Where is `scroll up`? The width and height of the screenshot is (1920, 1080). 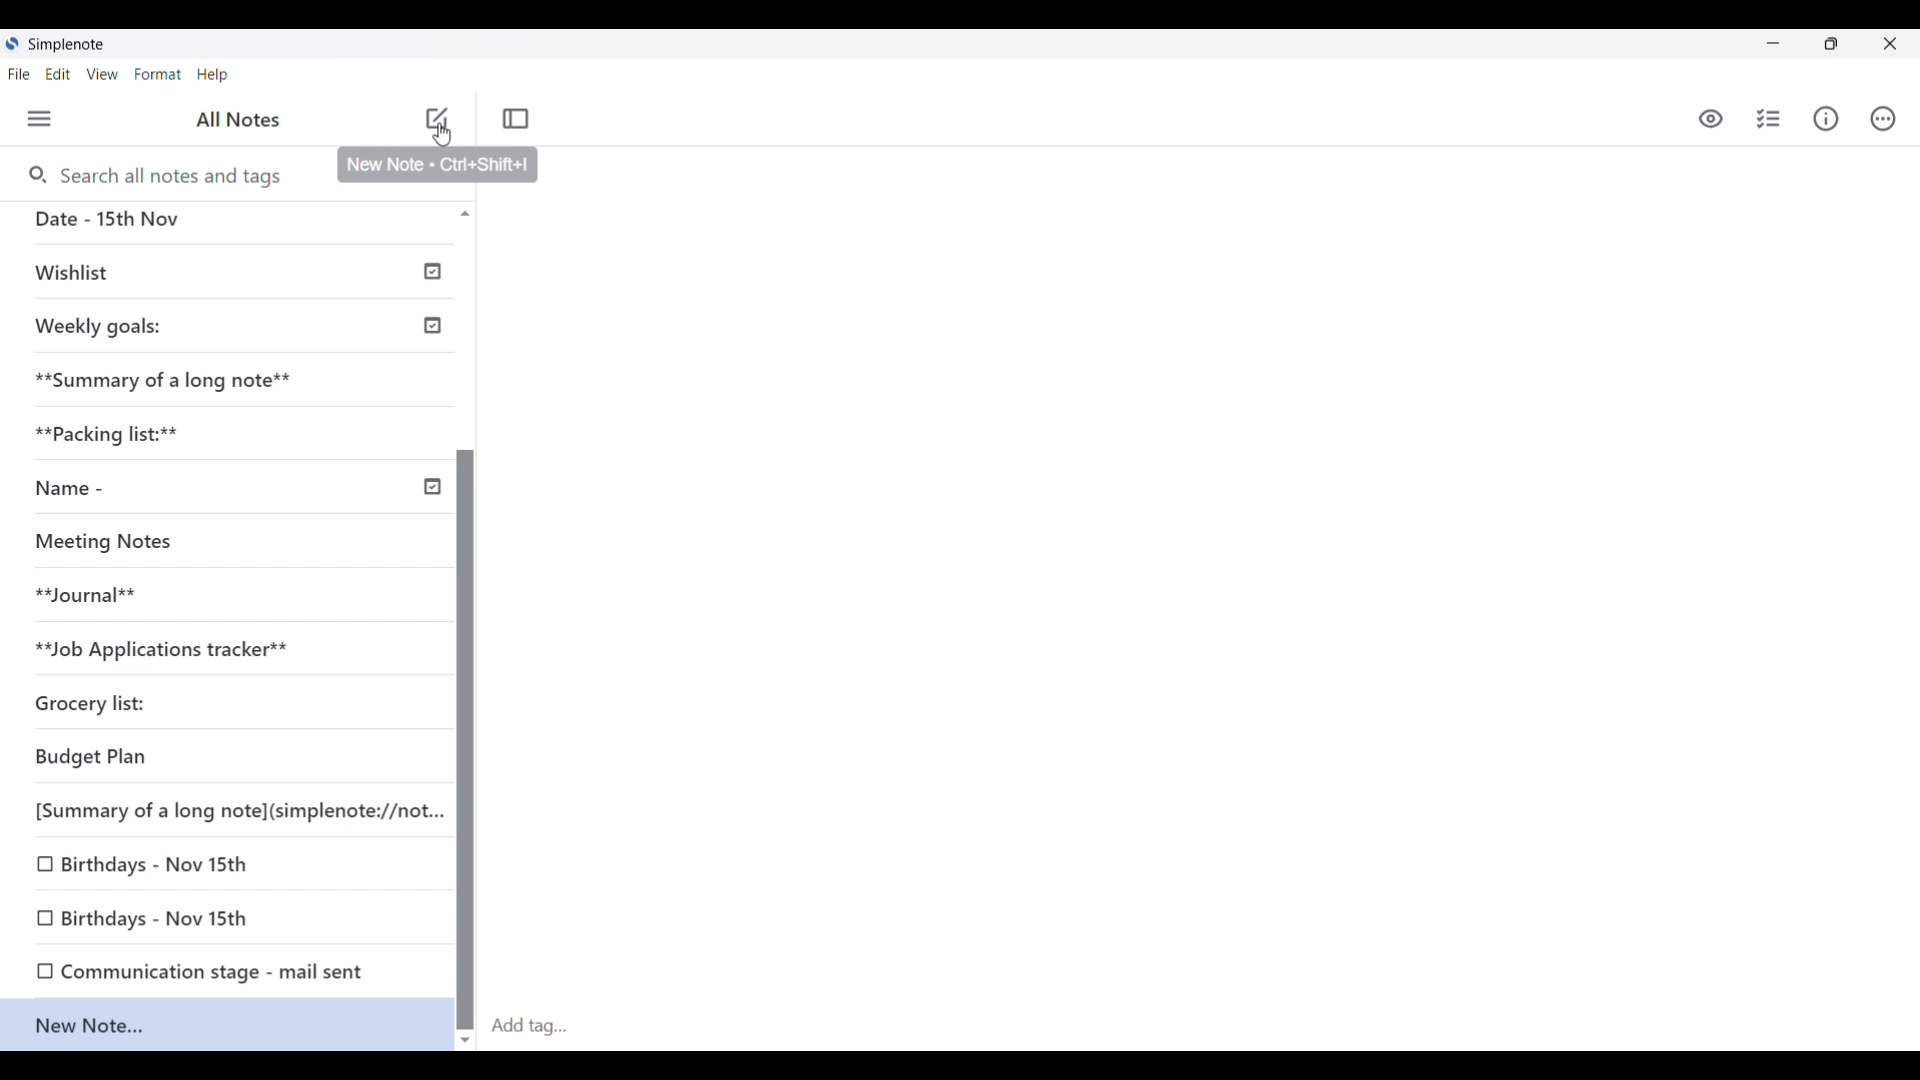 scroll up is located at coordinates (465, 211).